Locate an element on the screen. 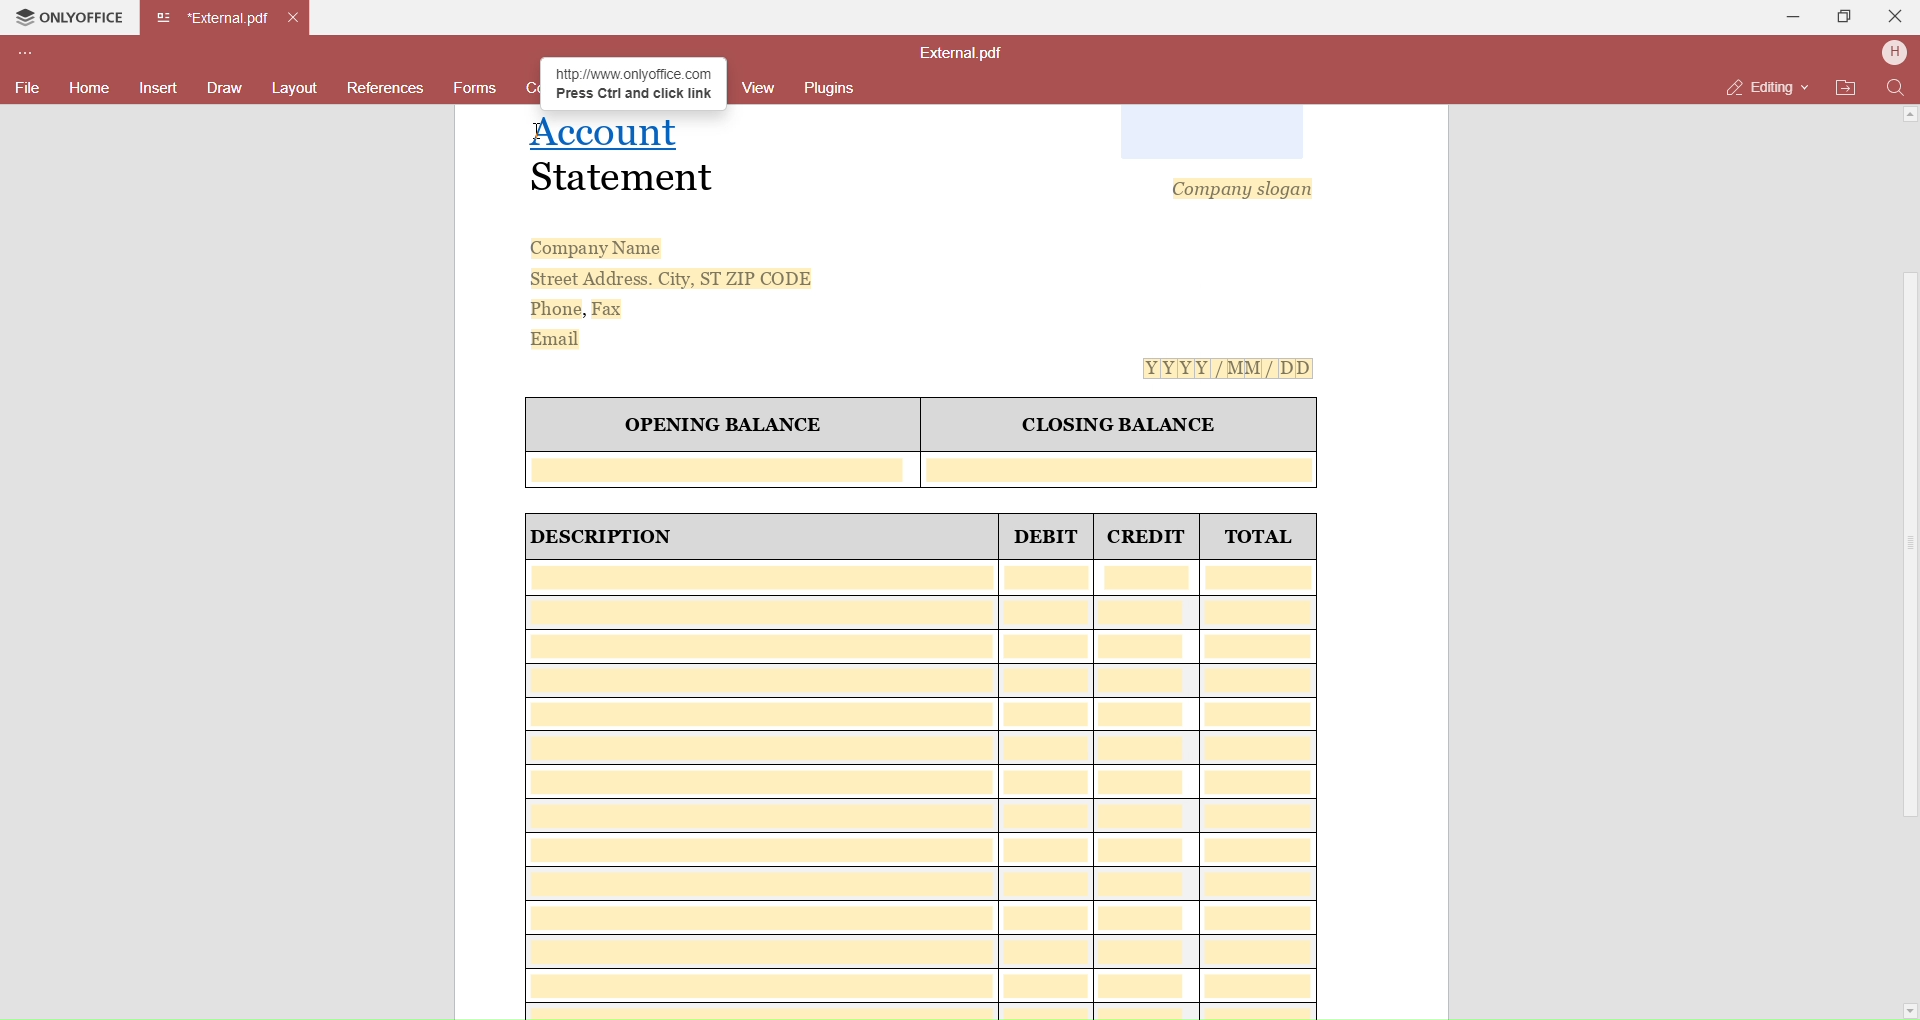  Company Name is located at coordinates (597, 248).